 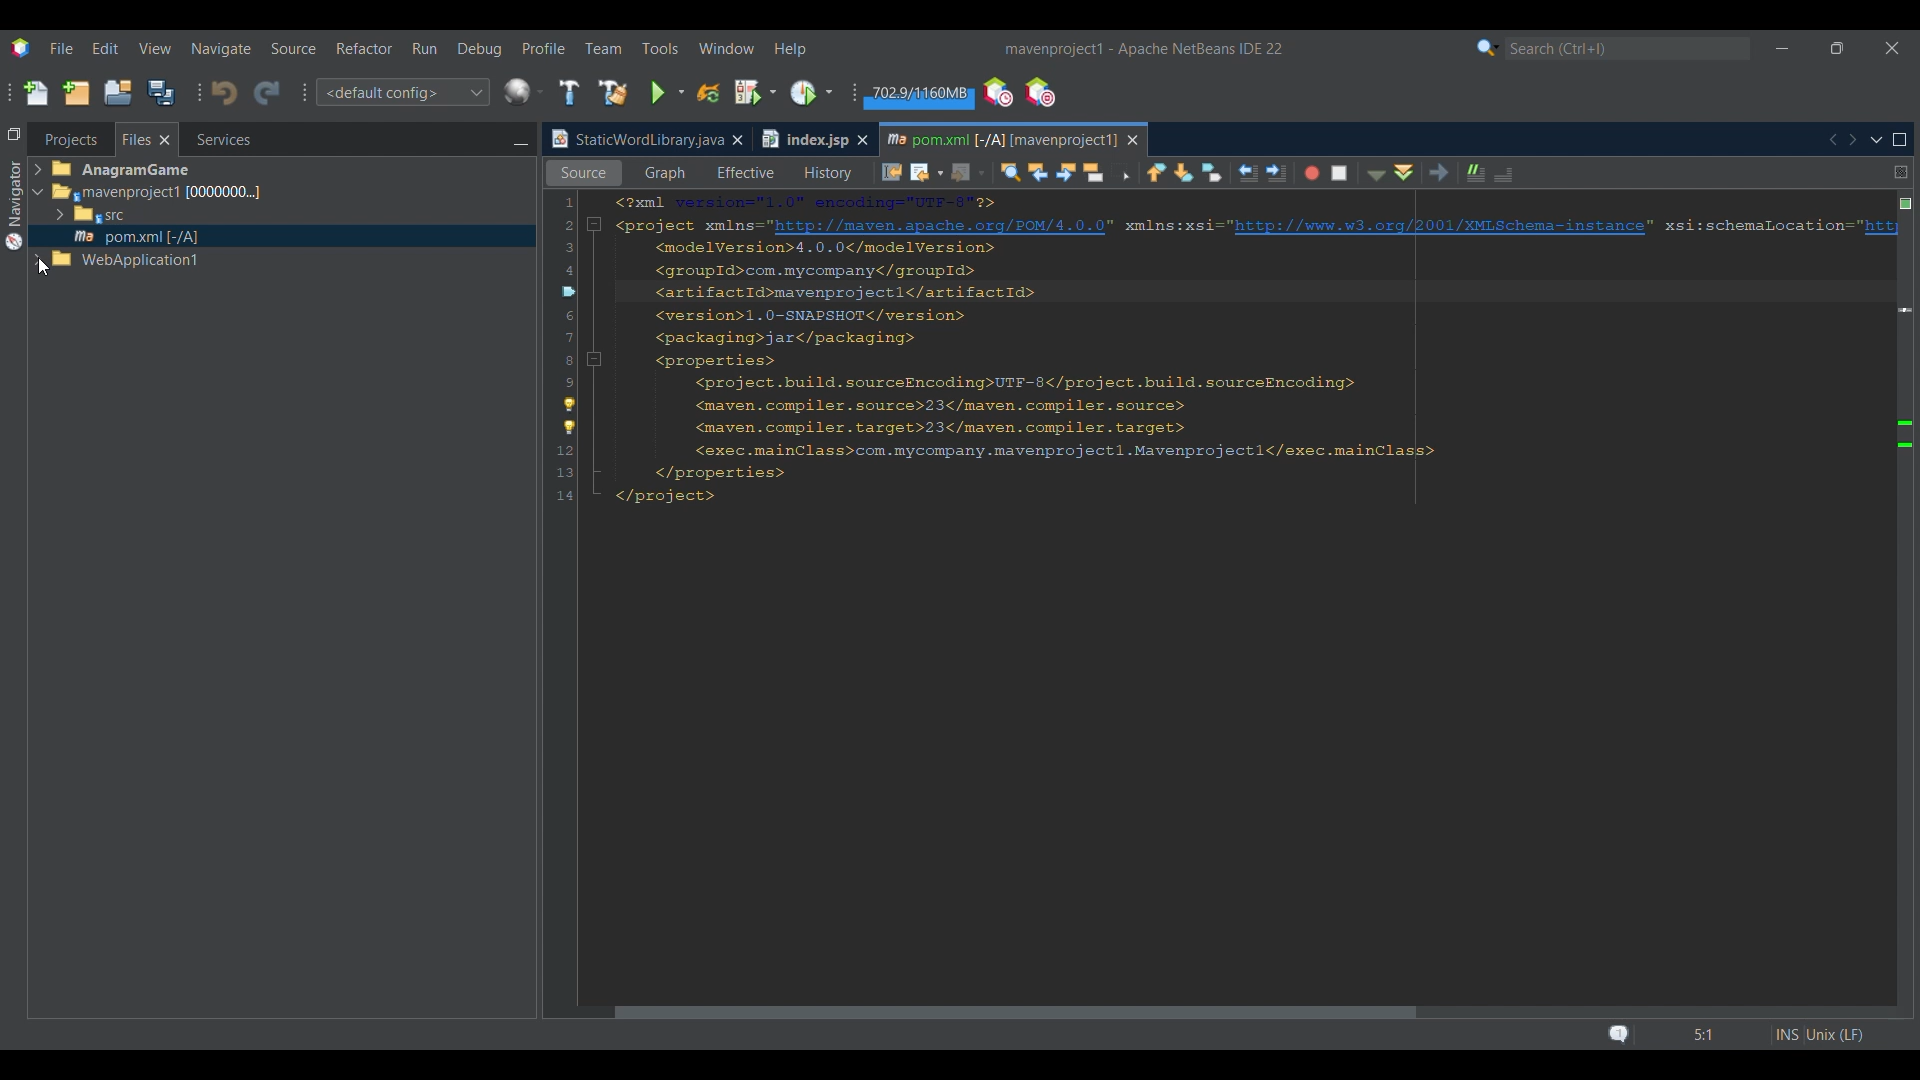 What do you see at coordinates (70, 139) in the screenshot?
I see `Projects tab` at bounding box center [70, 139].